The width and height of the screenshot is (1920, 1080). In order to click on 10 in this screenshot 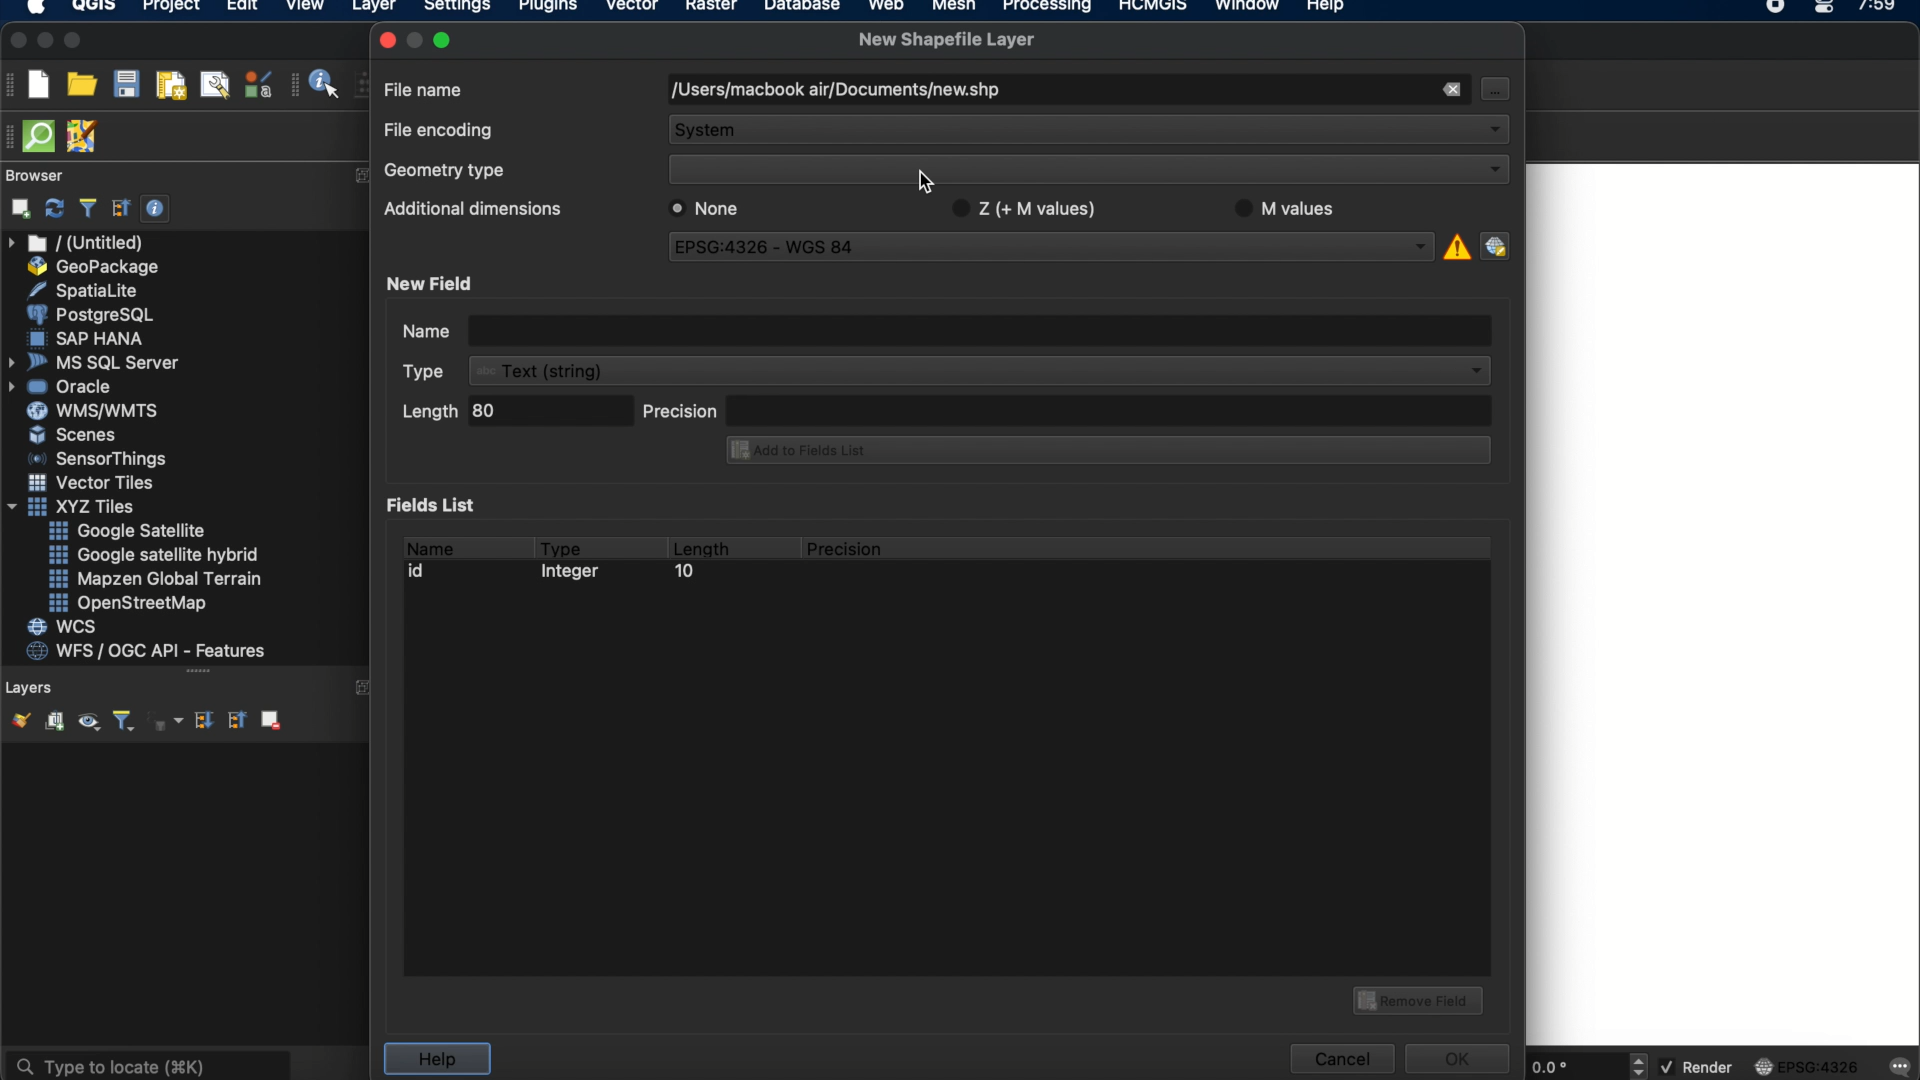, I will do `click(683, 574)`.